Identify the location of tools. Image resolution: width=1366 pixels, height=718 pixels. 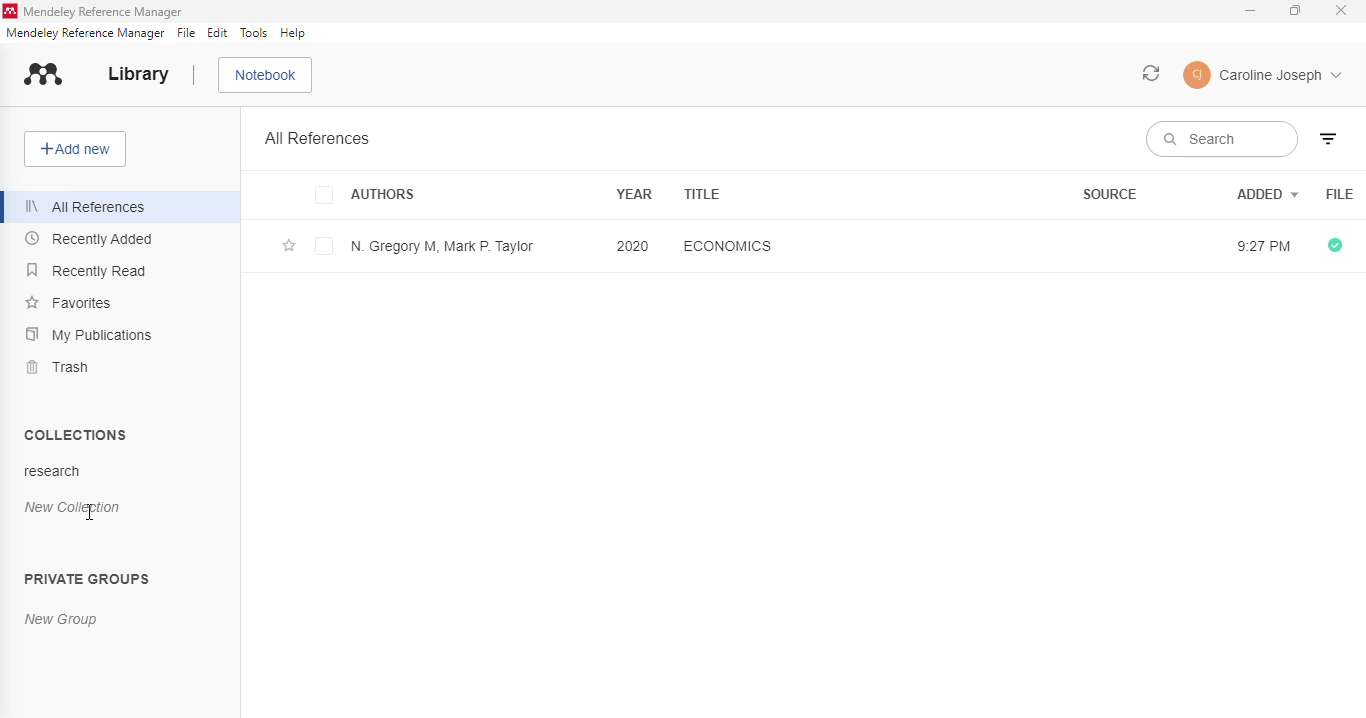
(254, 33).